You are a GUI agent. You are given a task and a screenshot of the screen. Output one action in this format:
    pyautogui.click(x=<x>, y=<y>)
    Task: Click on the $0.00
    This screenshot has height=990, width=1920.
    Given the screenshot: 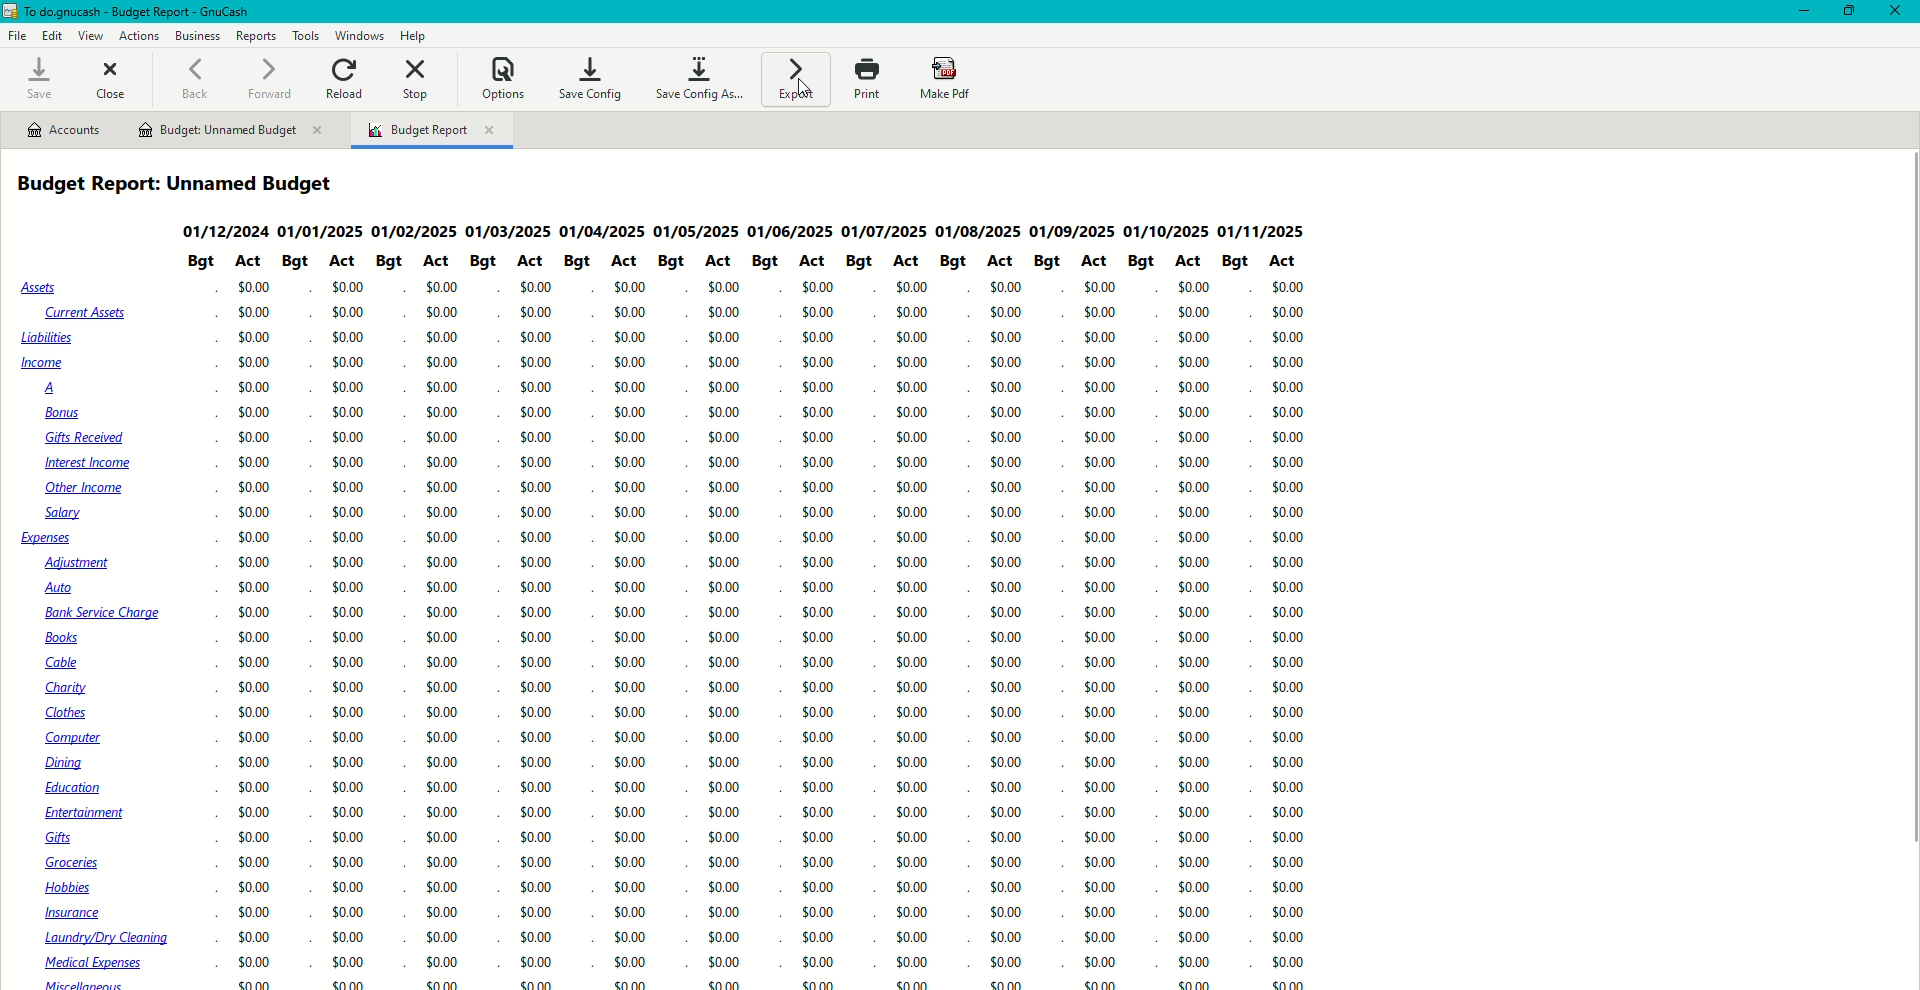 What is the action you would take?
    pyautogui.click(x=726, y=890)
    